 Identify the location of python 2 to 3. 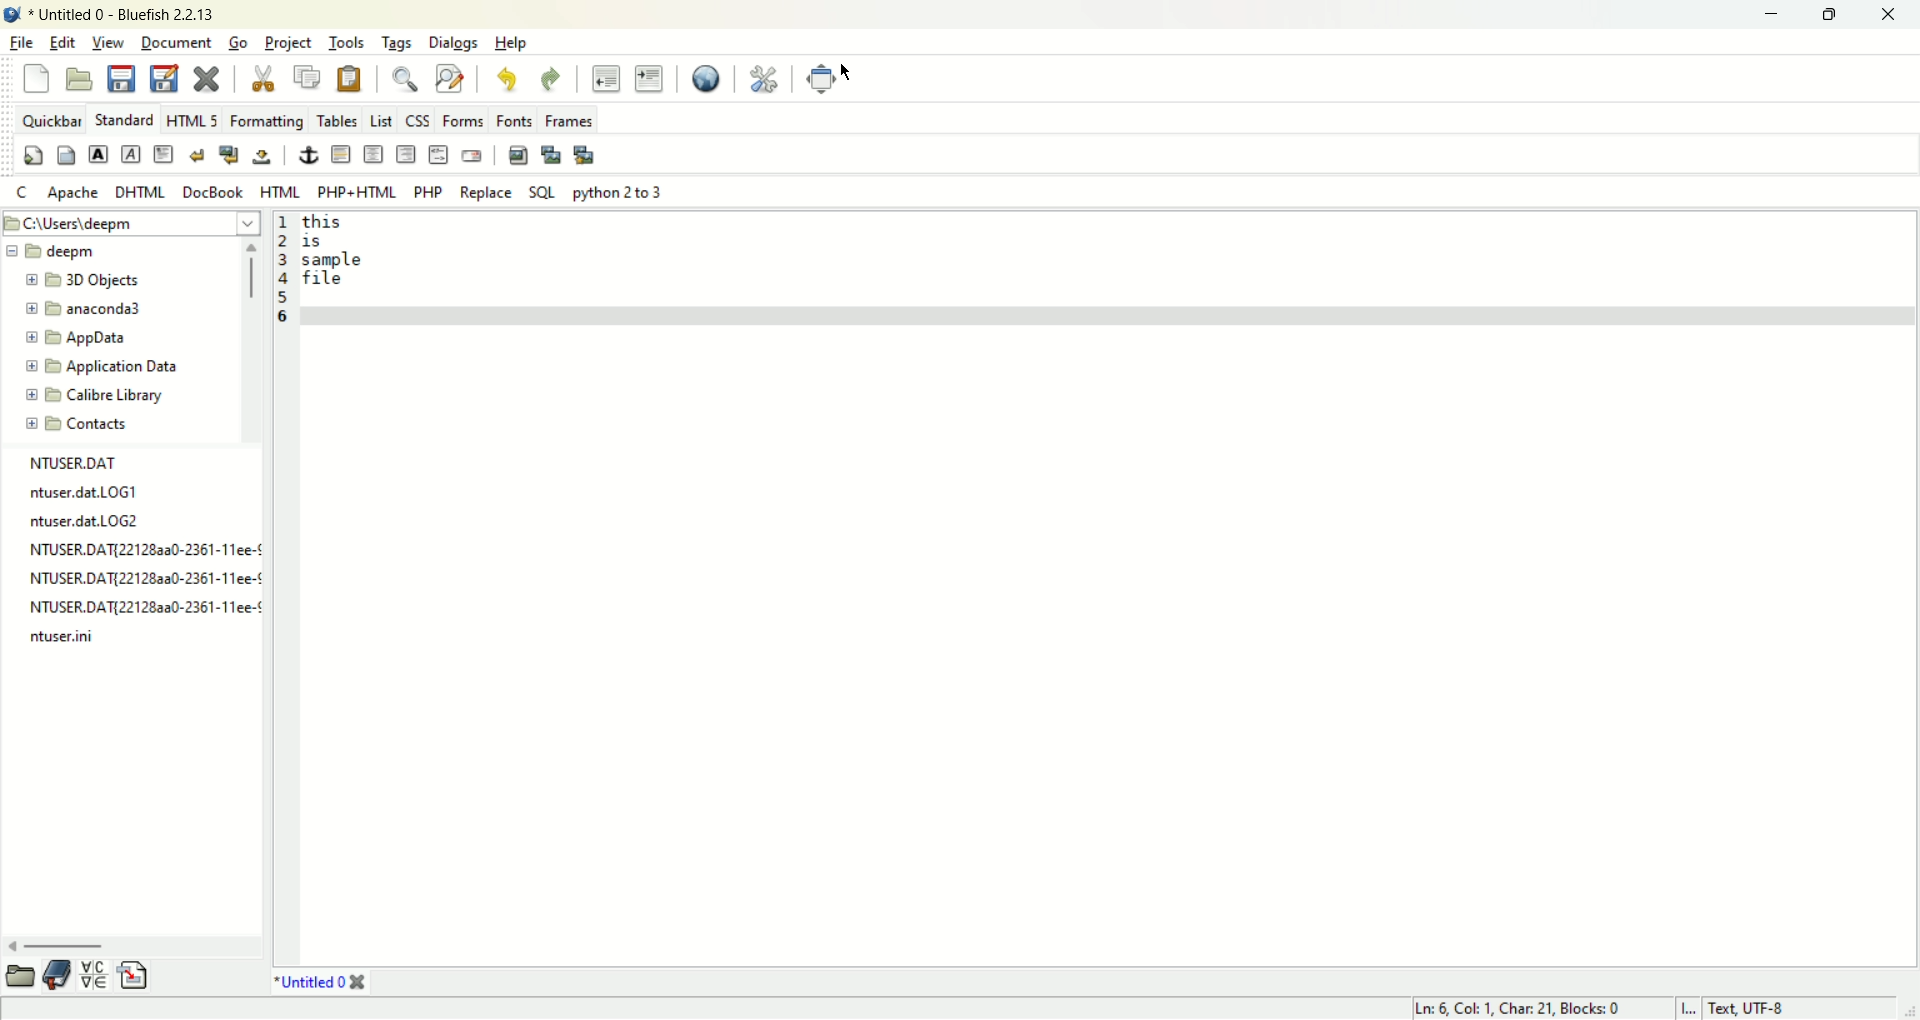
(618, 195).